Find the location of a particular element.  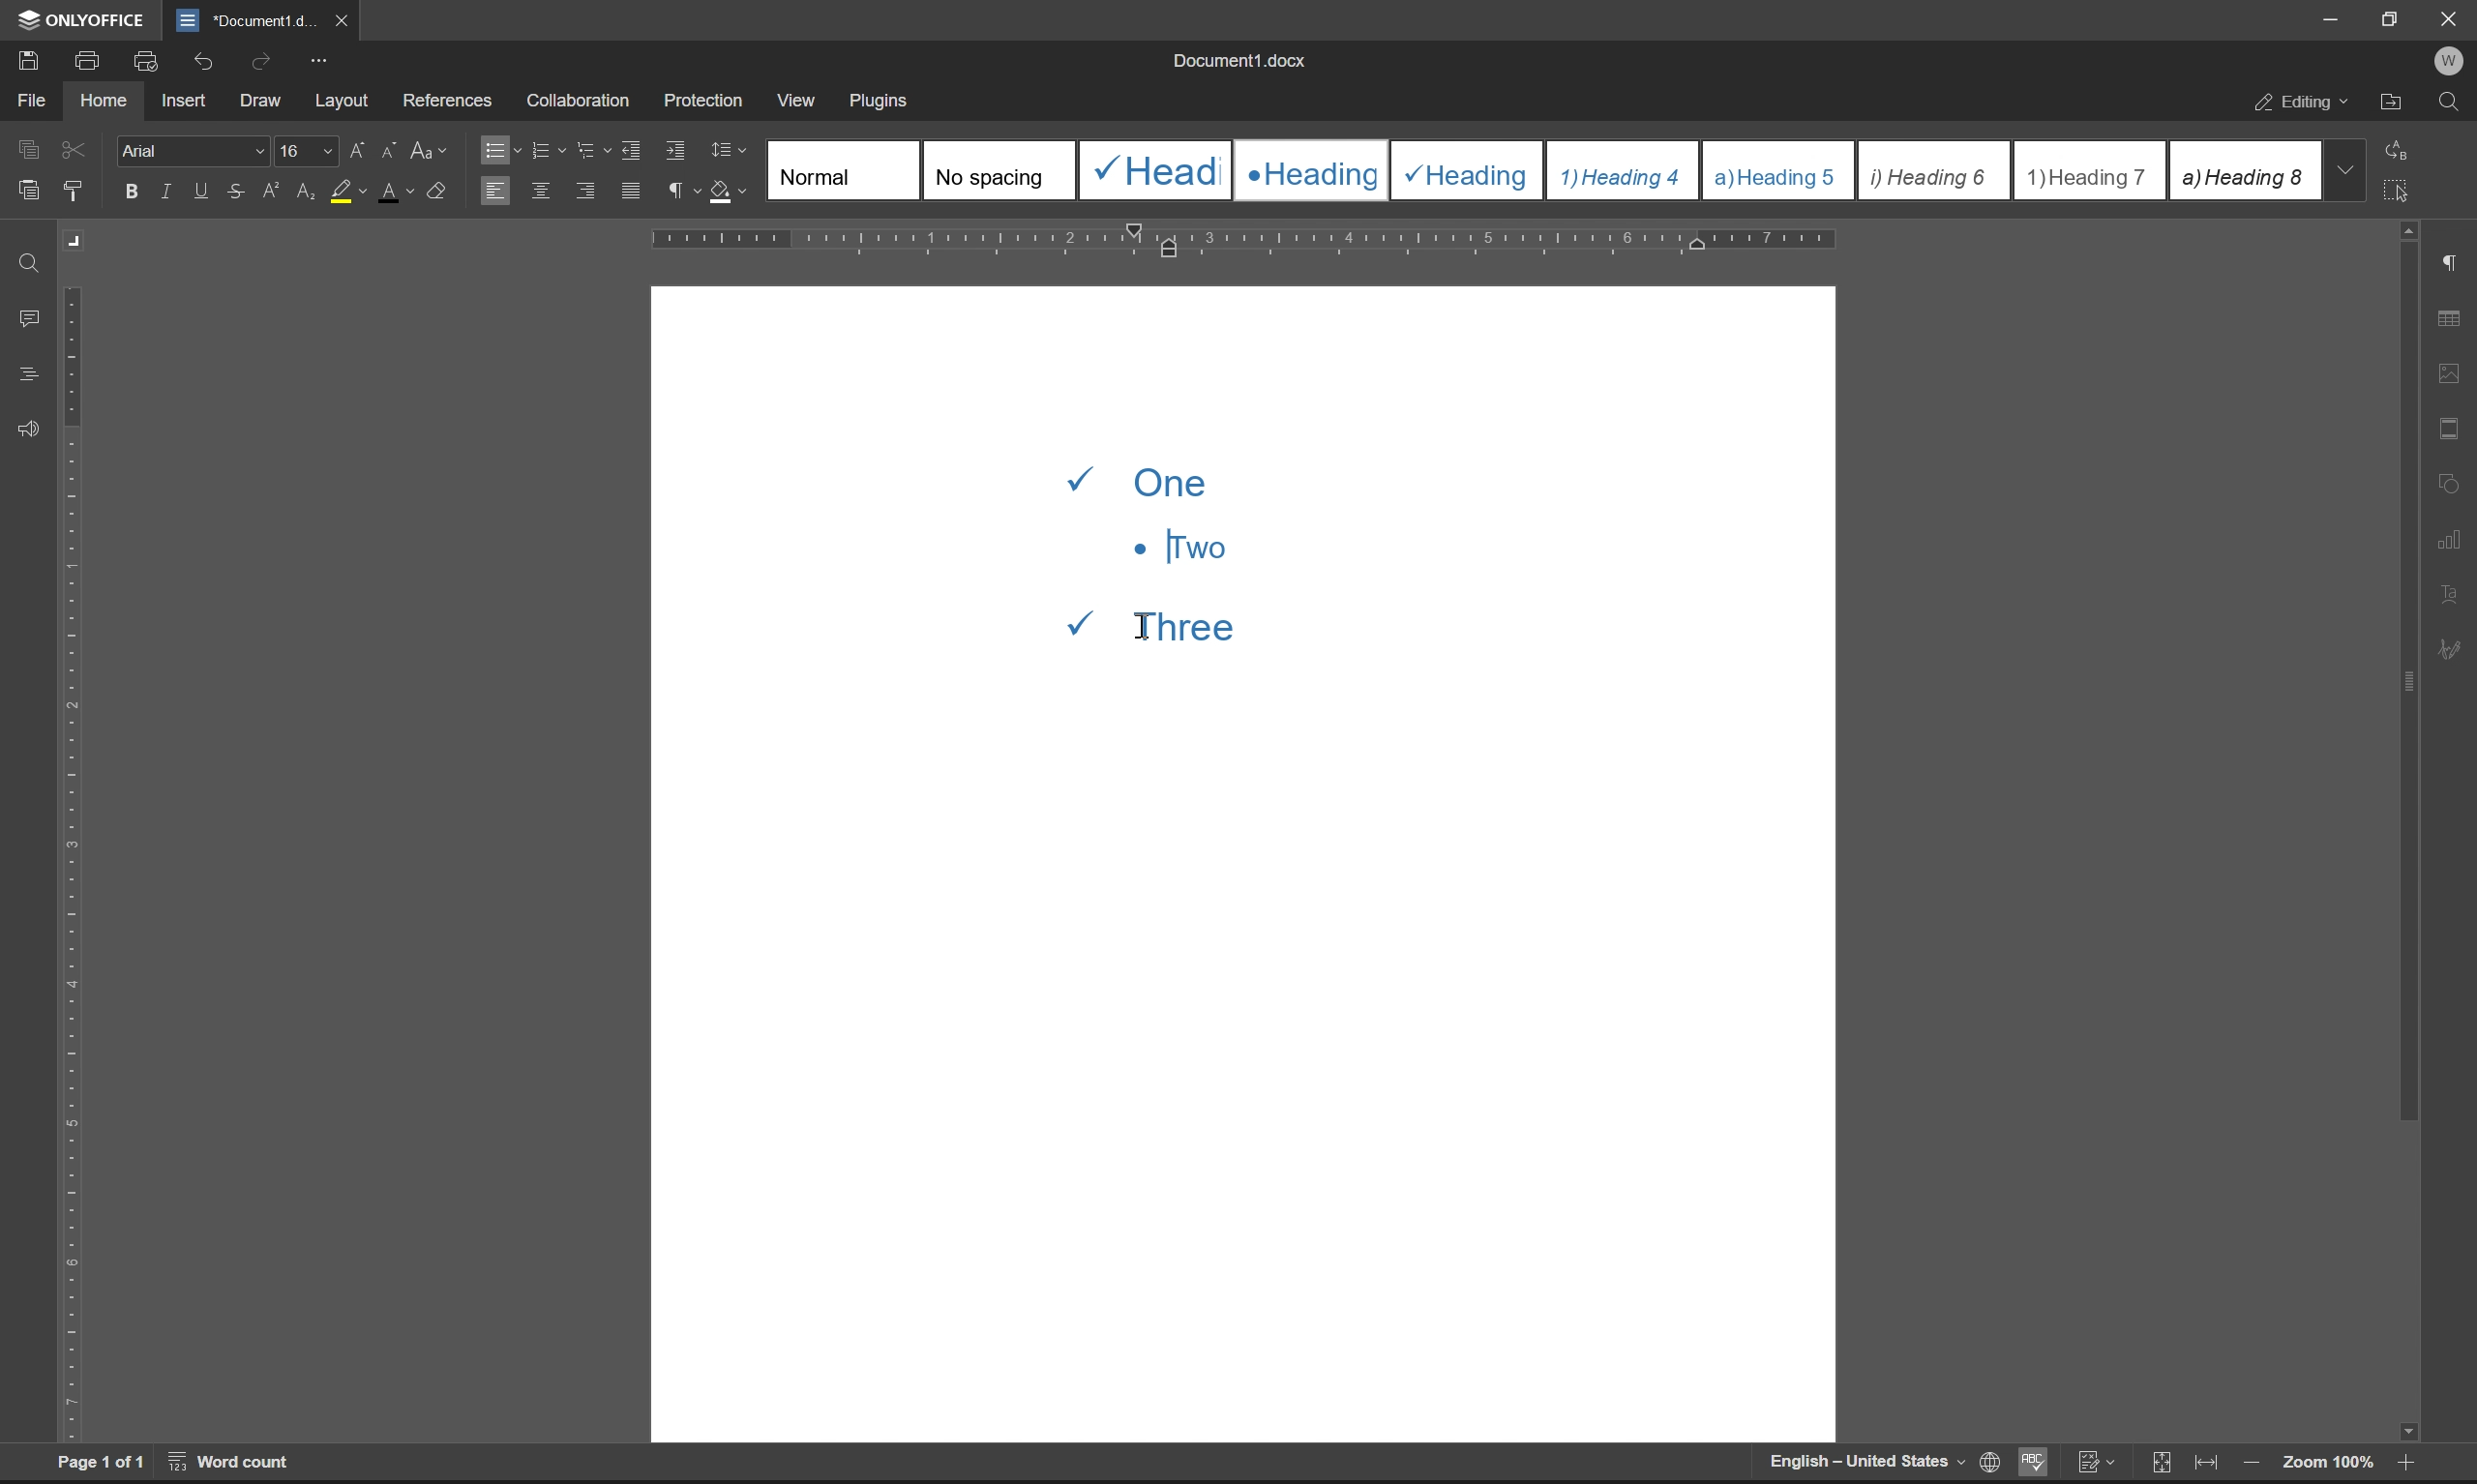

Close is located at coordinates (2451, 19).